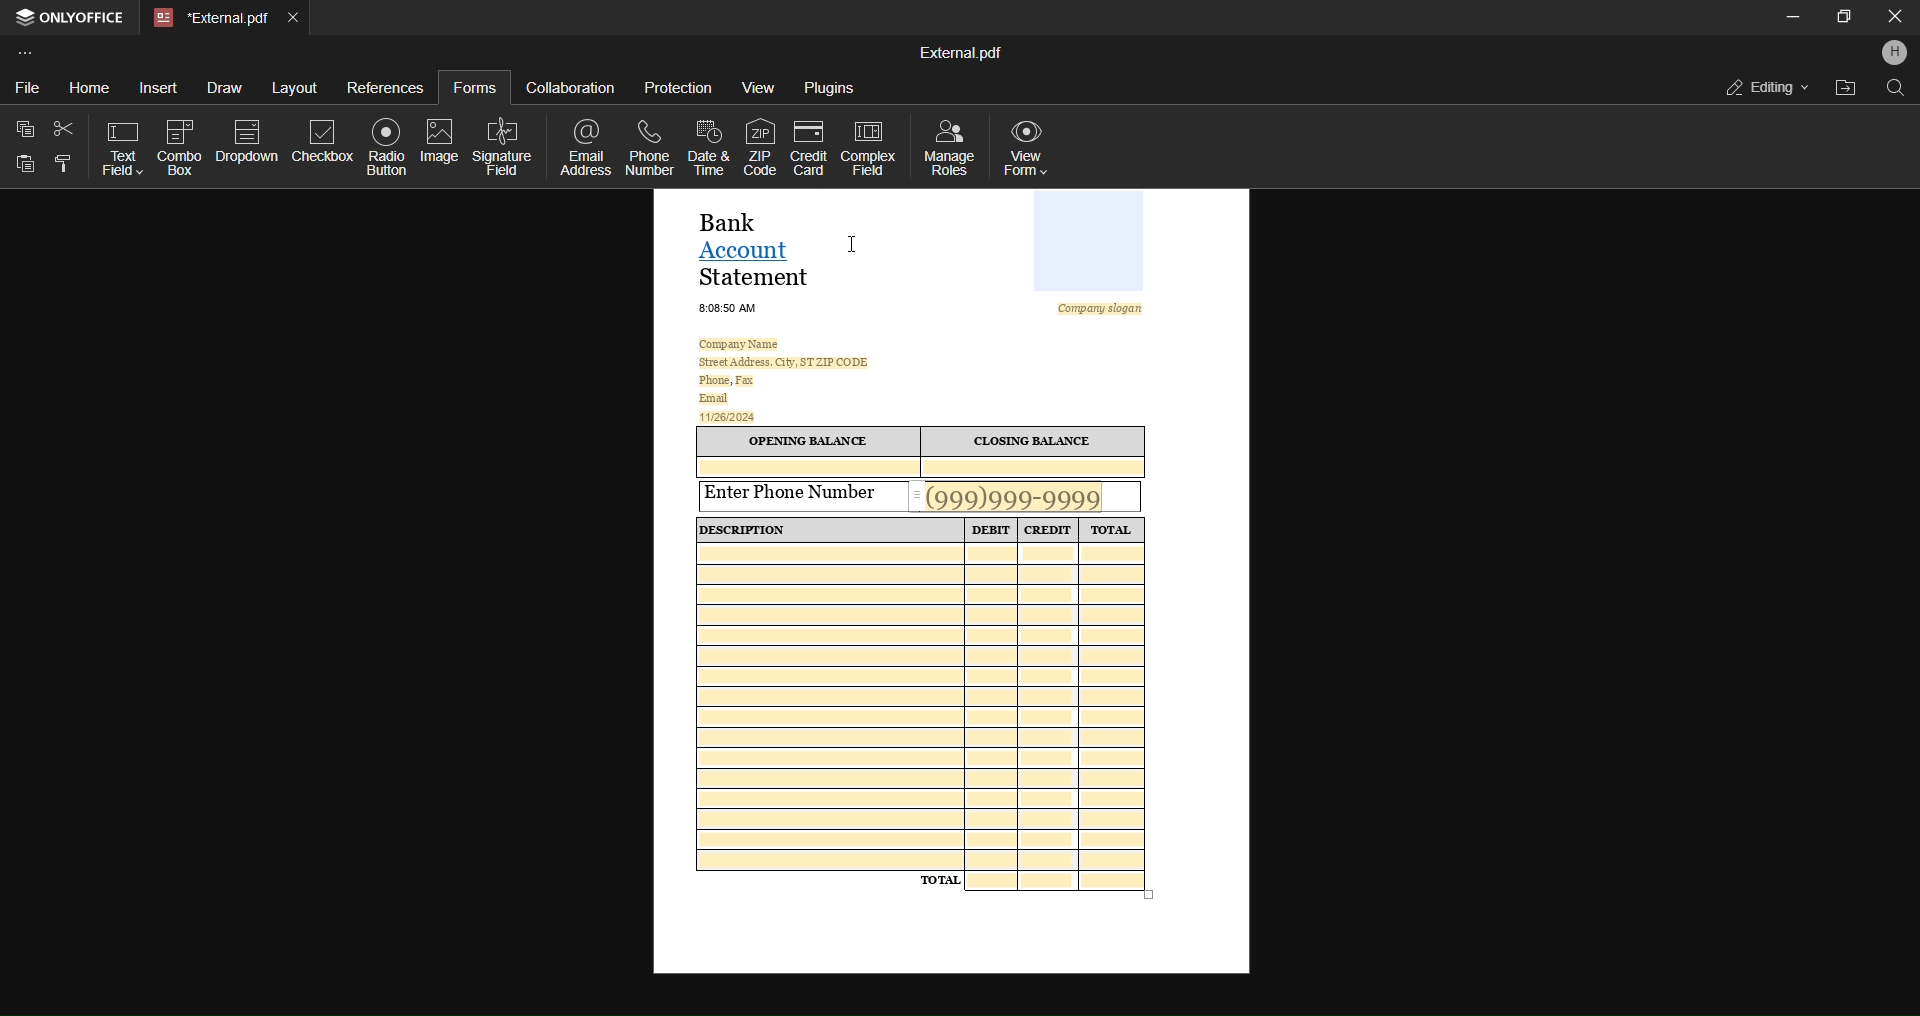  Describe the element at coordinates (949, 147) in the screenshot. I see `manage roles` at that location.